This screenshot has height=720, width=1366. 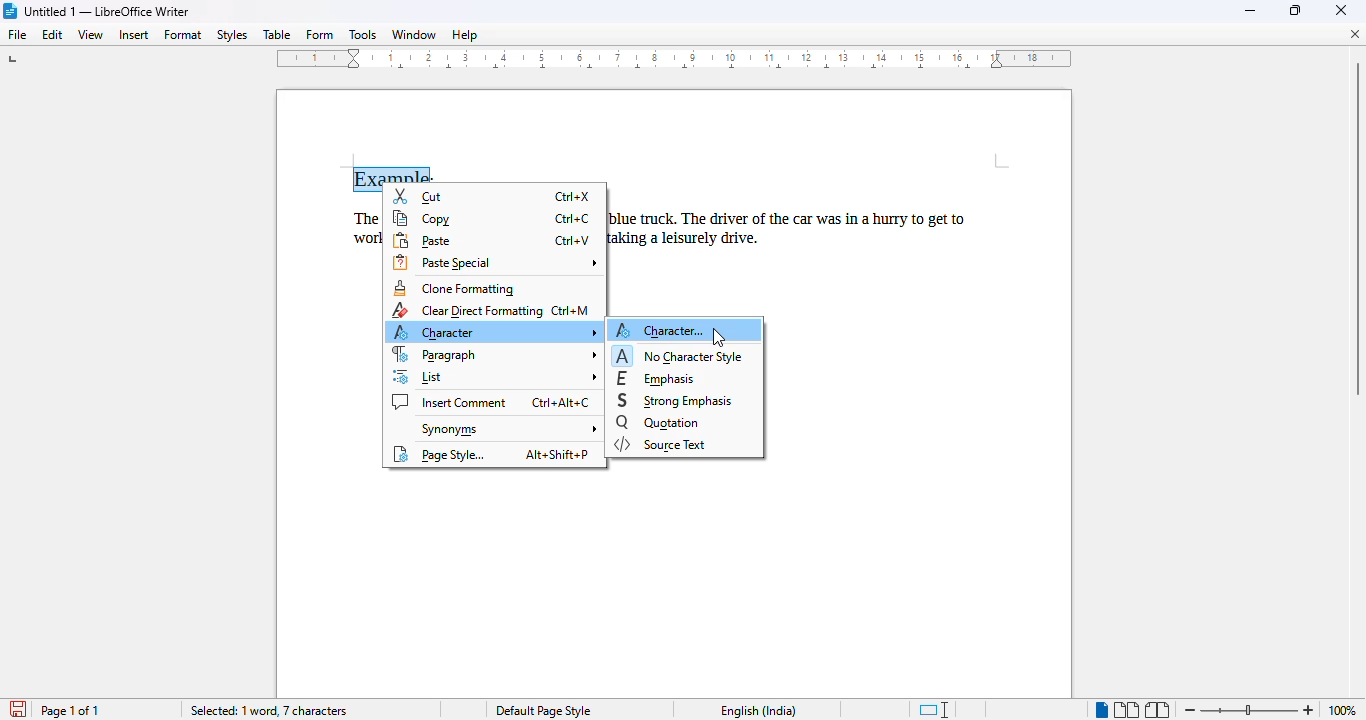 I want to click on window, so click(x=414, y=34).